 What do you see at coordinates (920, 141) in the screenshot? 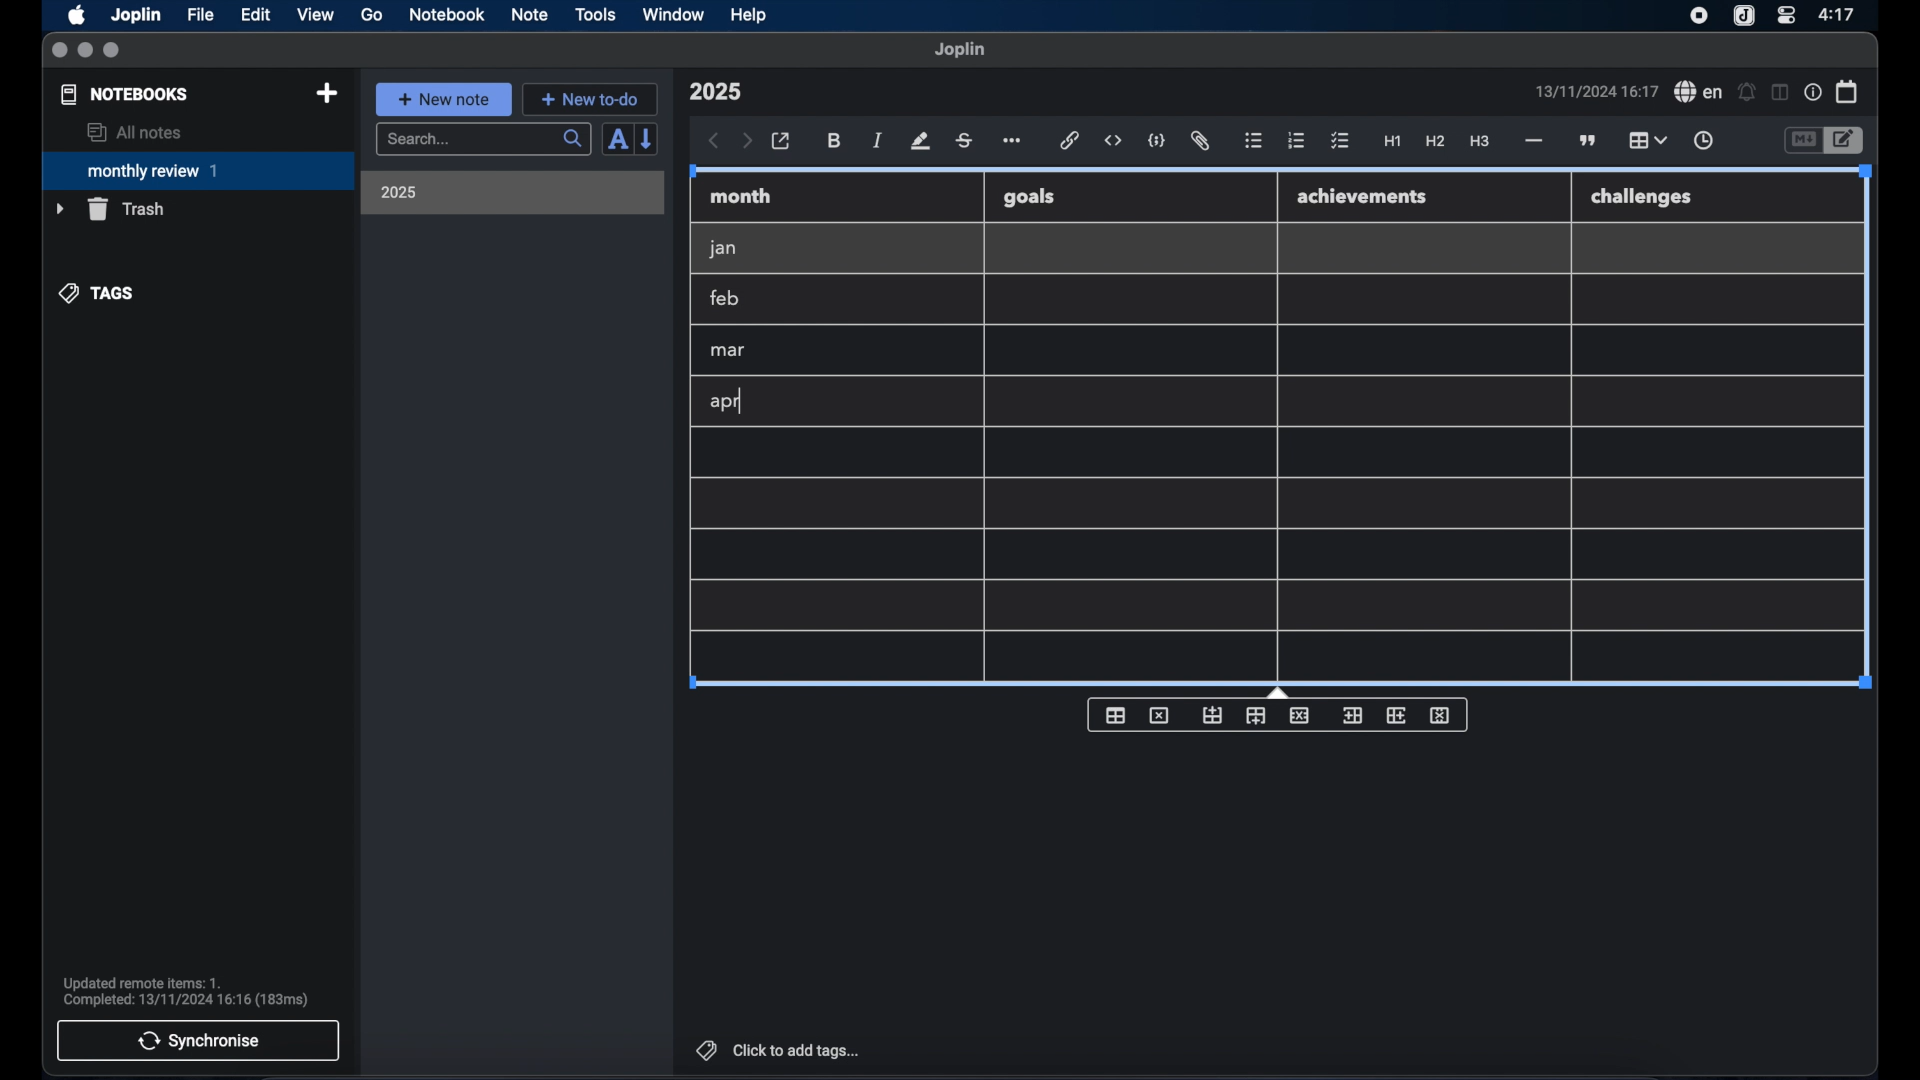
I see `highlight` at bounding box center [920, 141].